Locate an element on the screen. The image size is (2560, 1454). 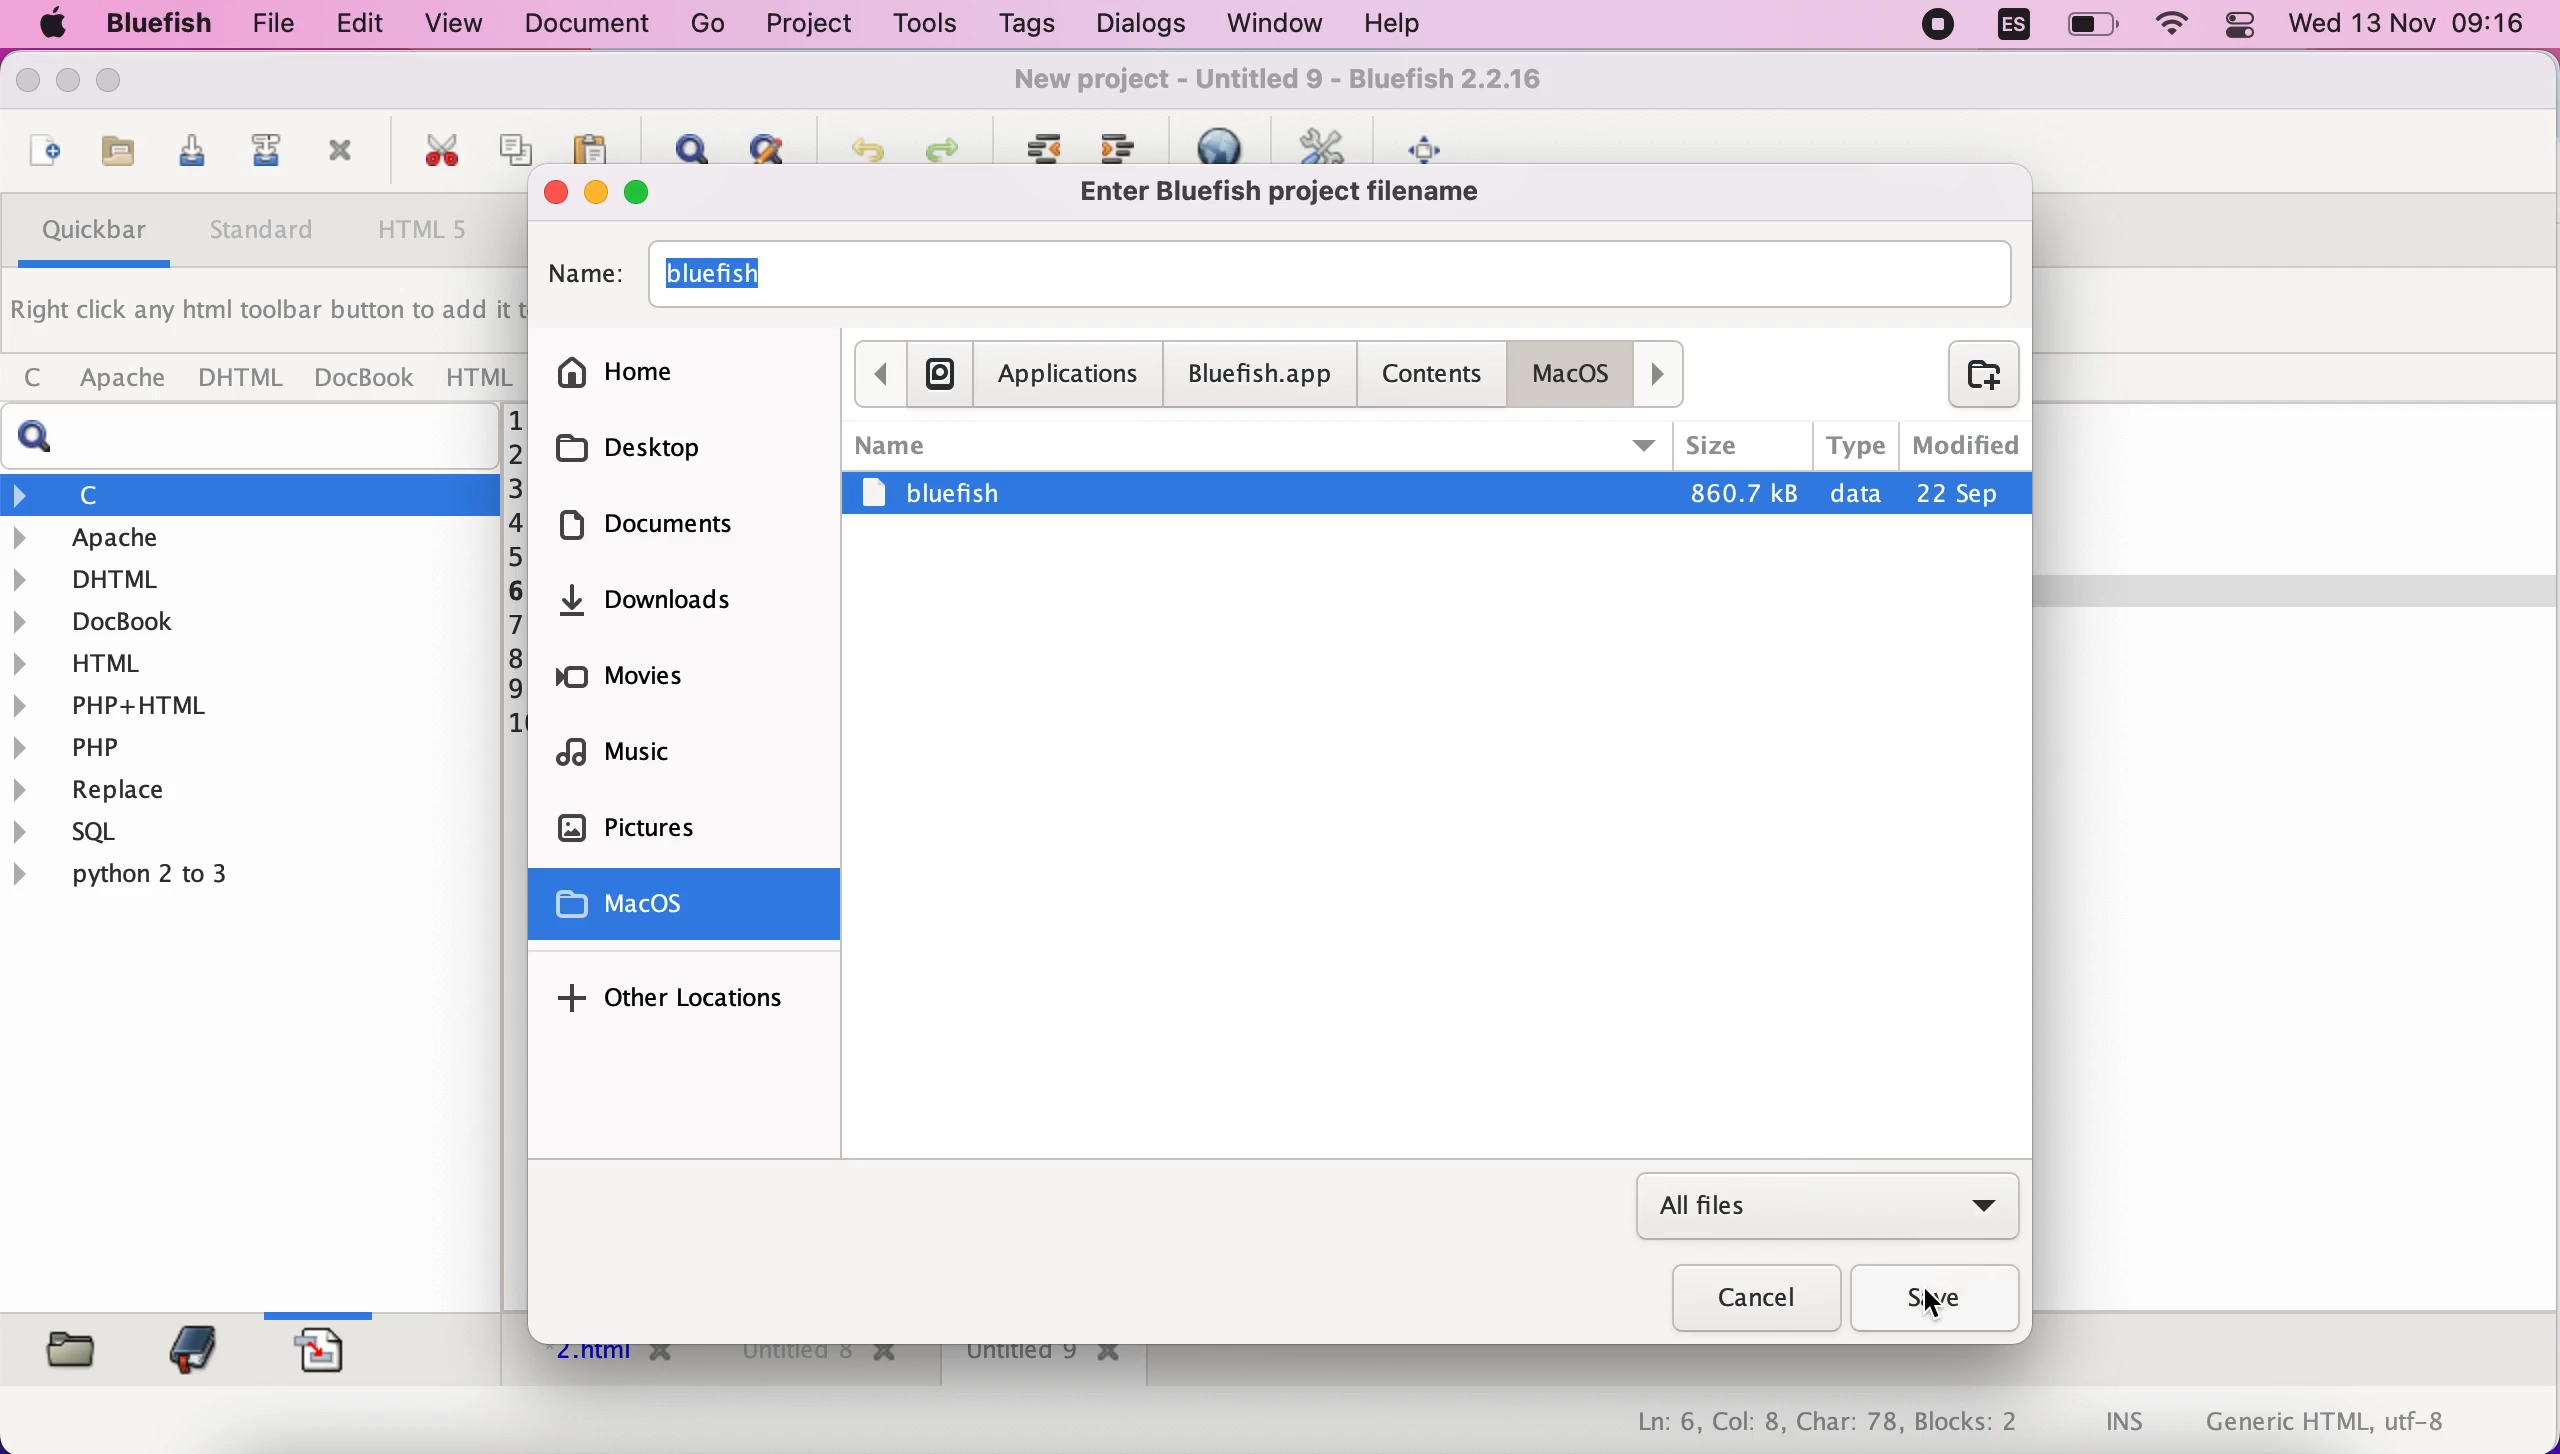
macos is located at coordinates (1578, 373).